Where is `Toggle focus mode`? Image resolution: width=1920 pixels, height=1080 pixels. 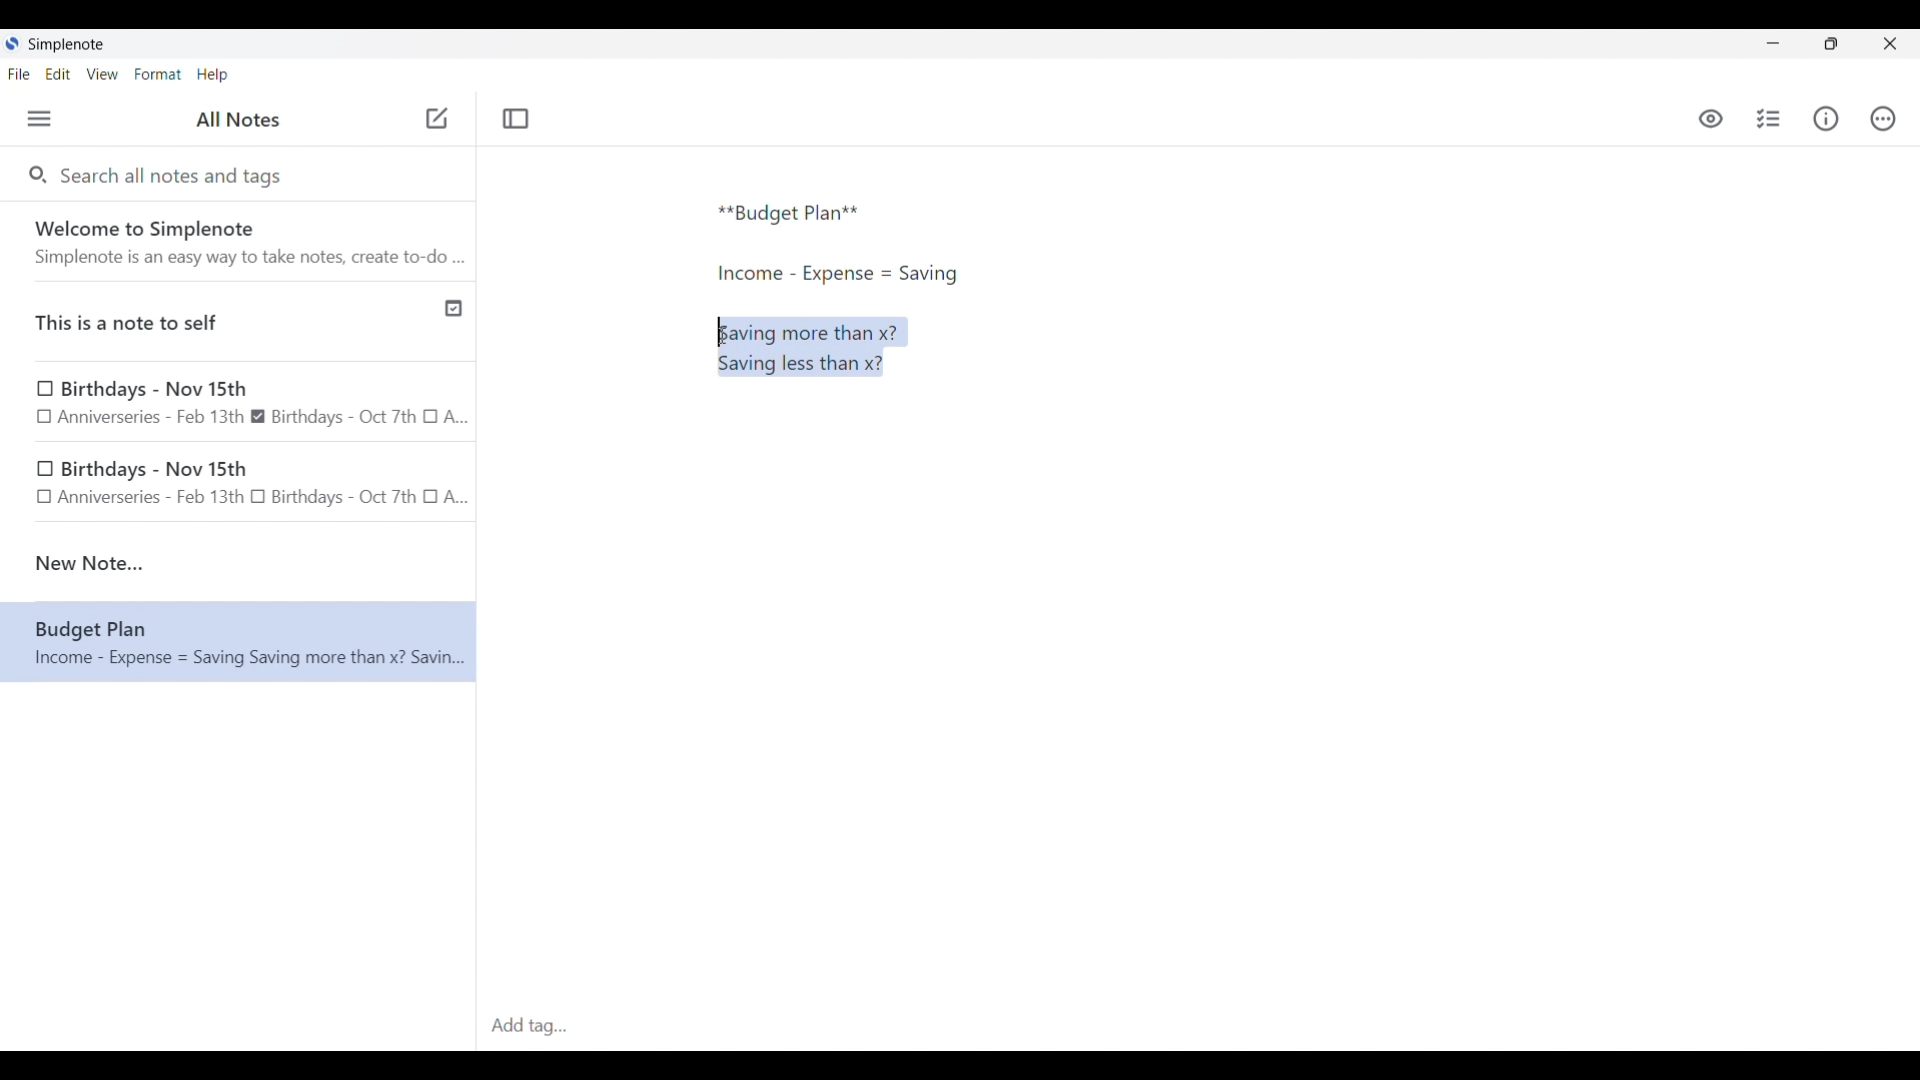 Toggle focus mode is located at coordinates (515, 119).